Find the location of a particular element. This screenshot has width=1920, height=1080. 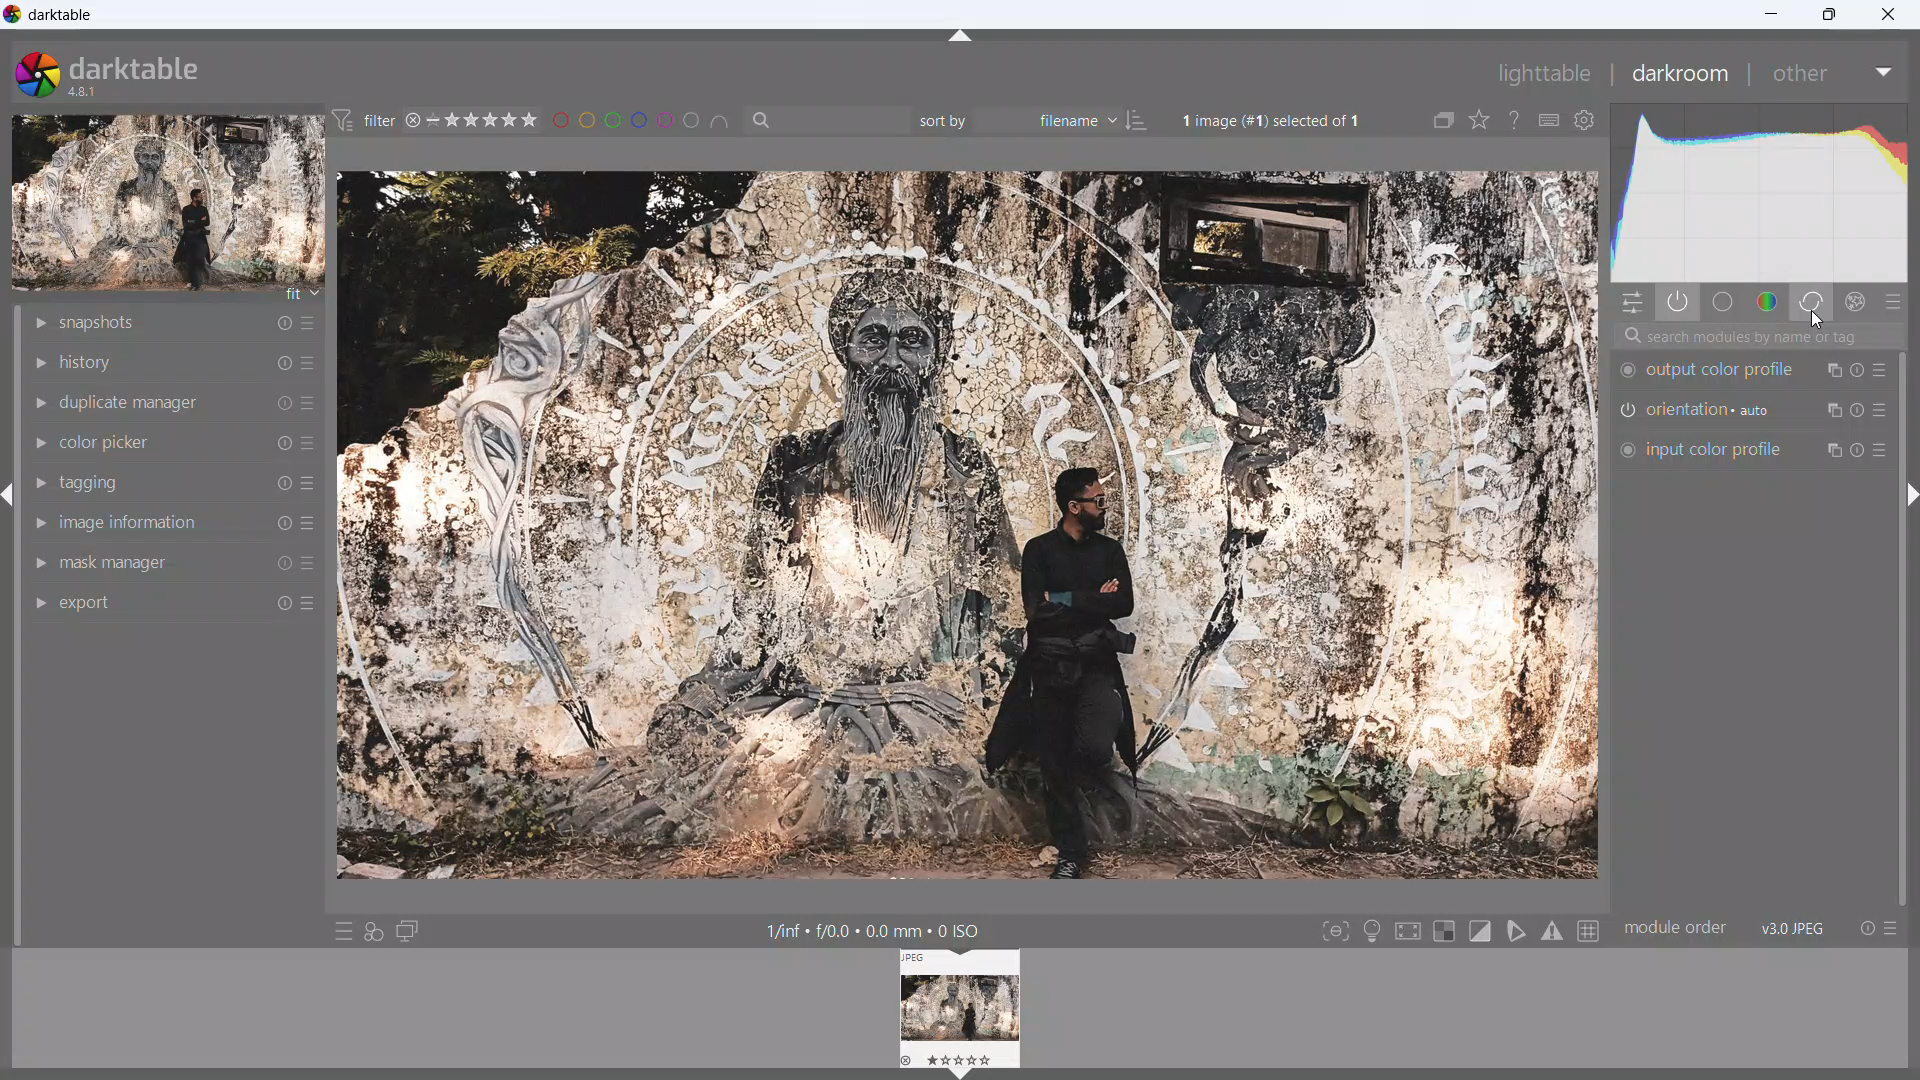

show module is located at coordinates (44, 522).